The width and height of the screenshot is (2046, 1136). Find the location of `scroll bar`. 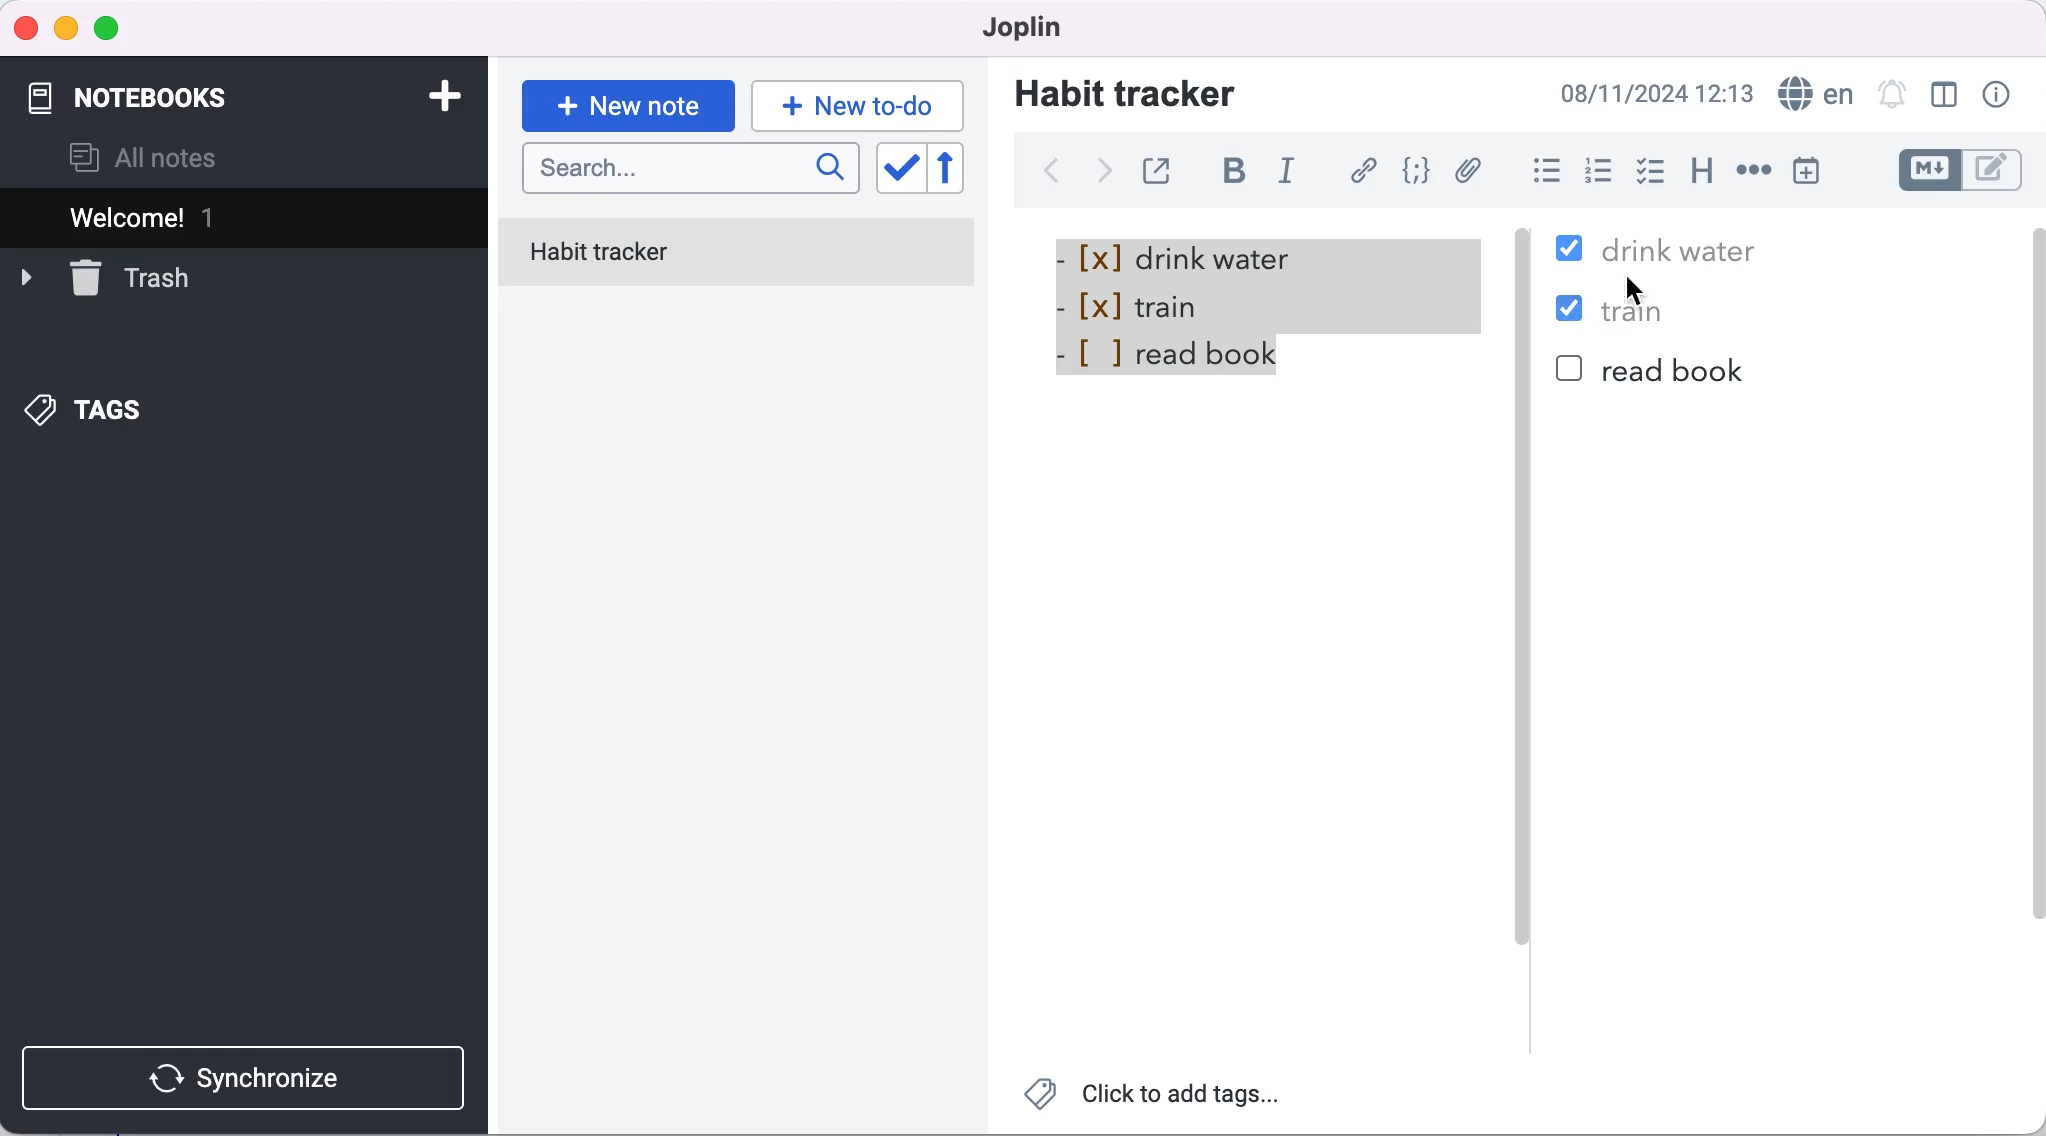

scroll bar is located at coordinates (2033, 618).